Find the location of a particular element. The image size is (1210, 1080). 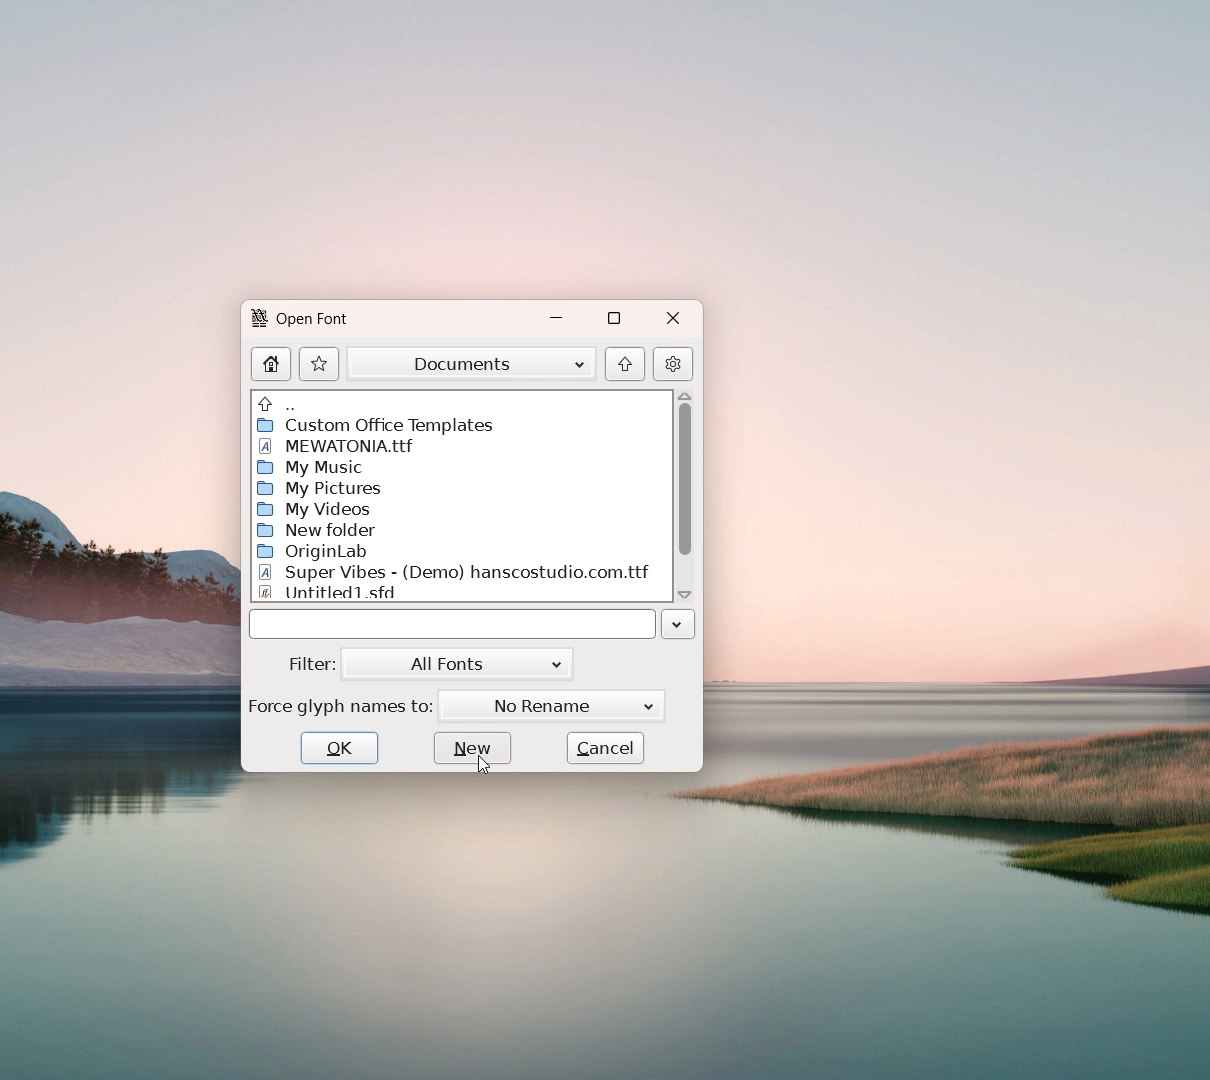

cancel is located at coordinates (607, 748).